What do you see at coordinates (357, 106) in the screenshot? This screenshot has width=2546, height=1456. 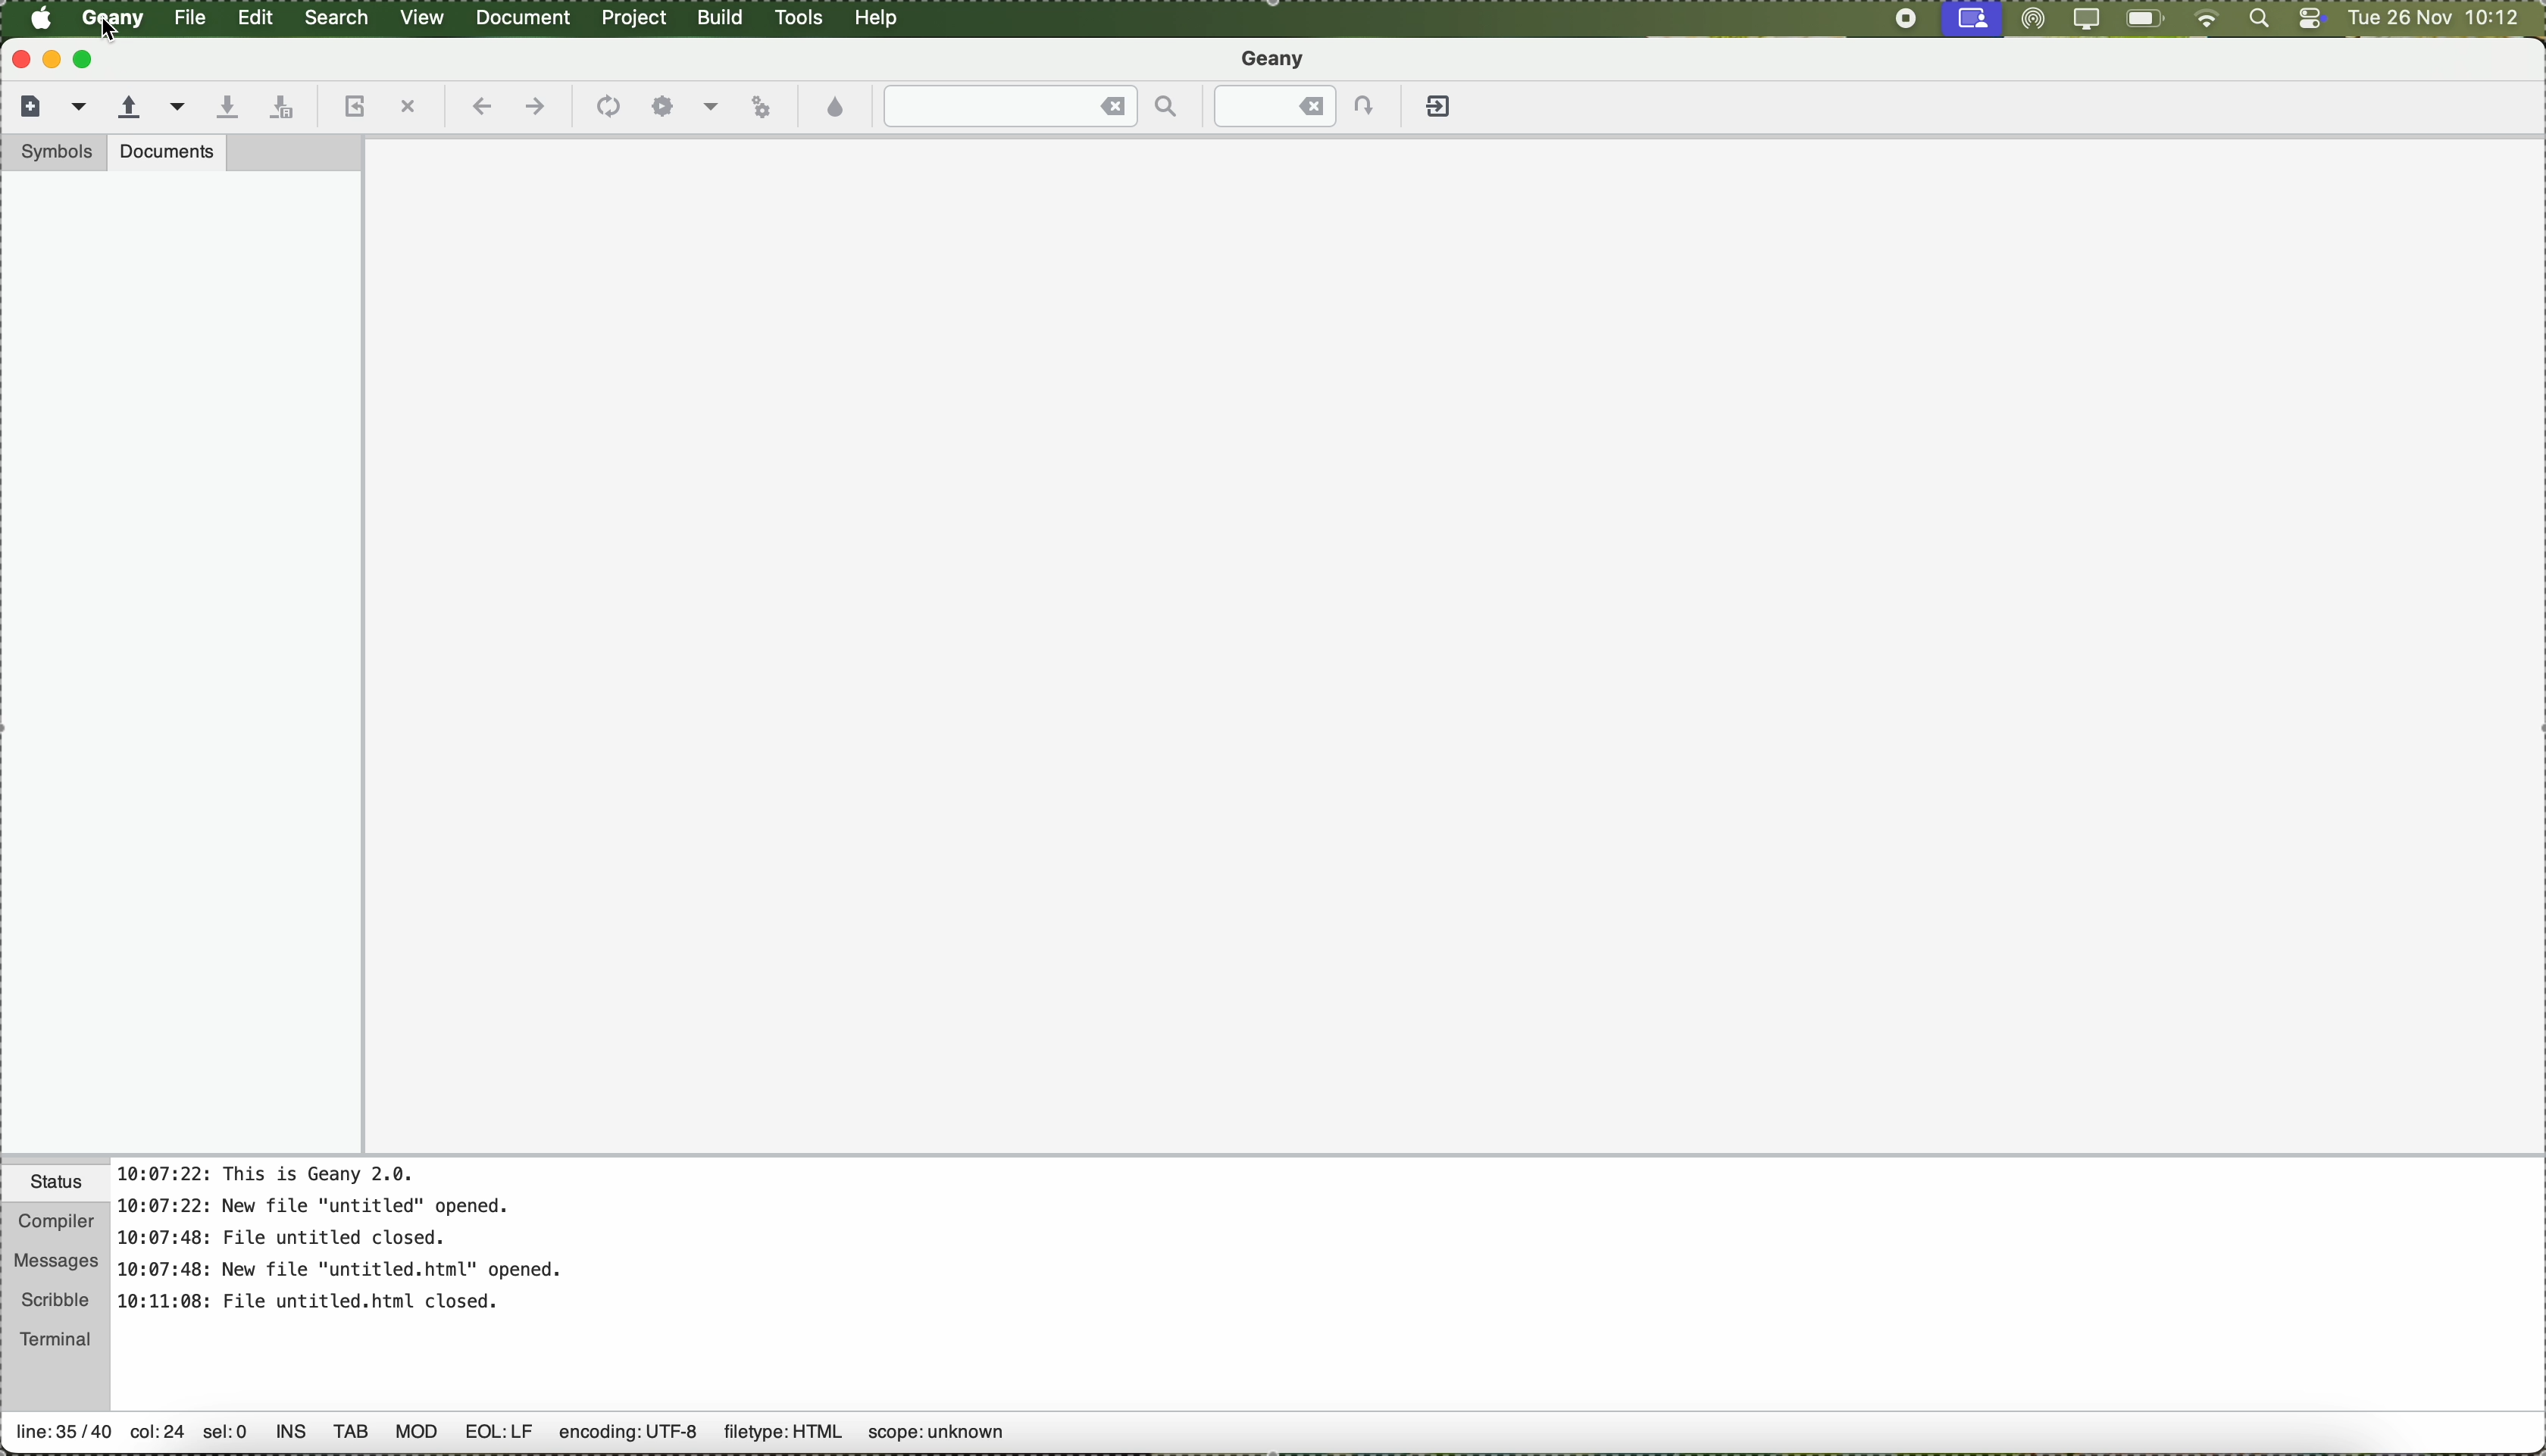 I see `reload the current file from disk` at bounding box center [357, 106].